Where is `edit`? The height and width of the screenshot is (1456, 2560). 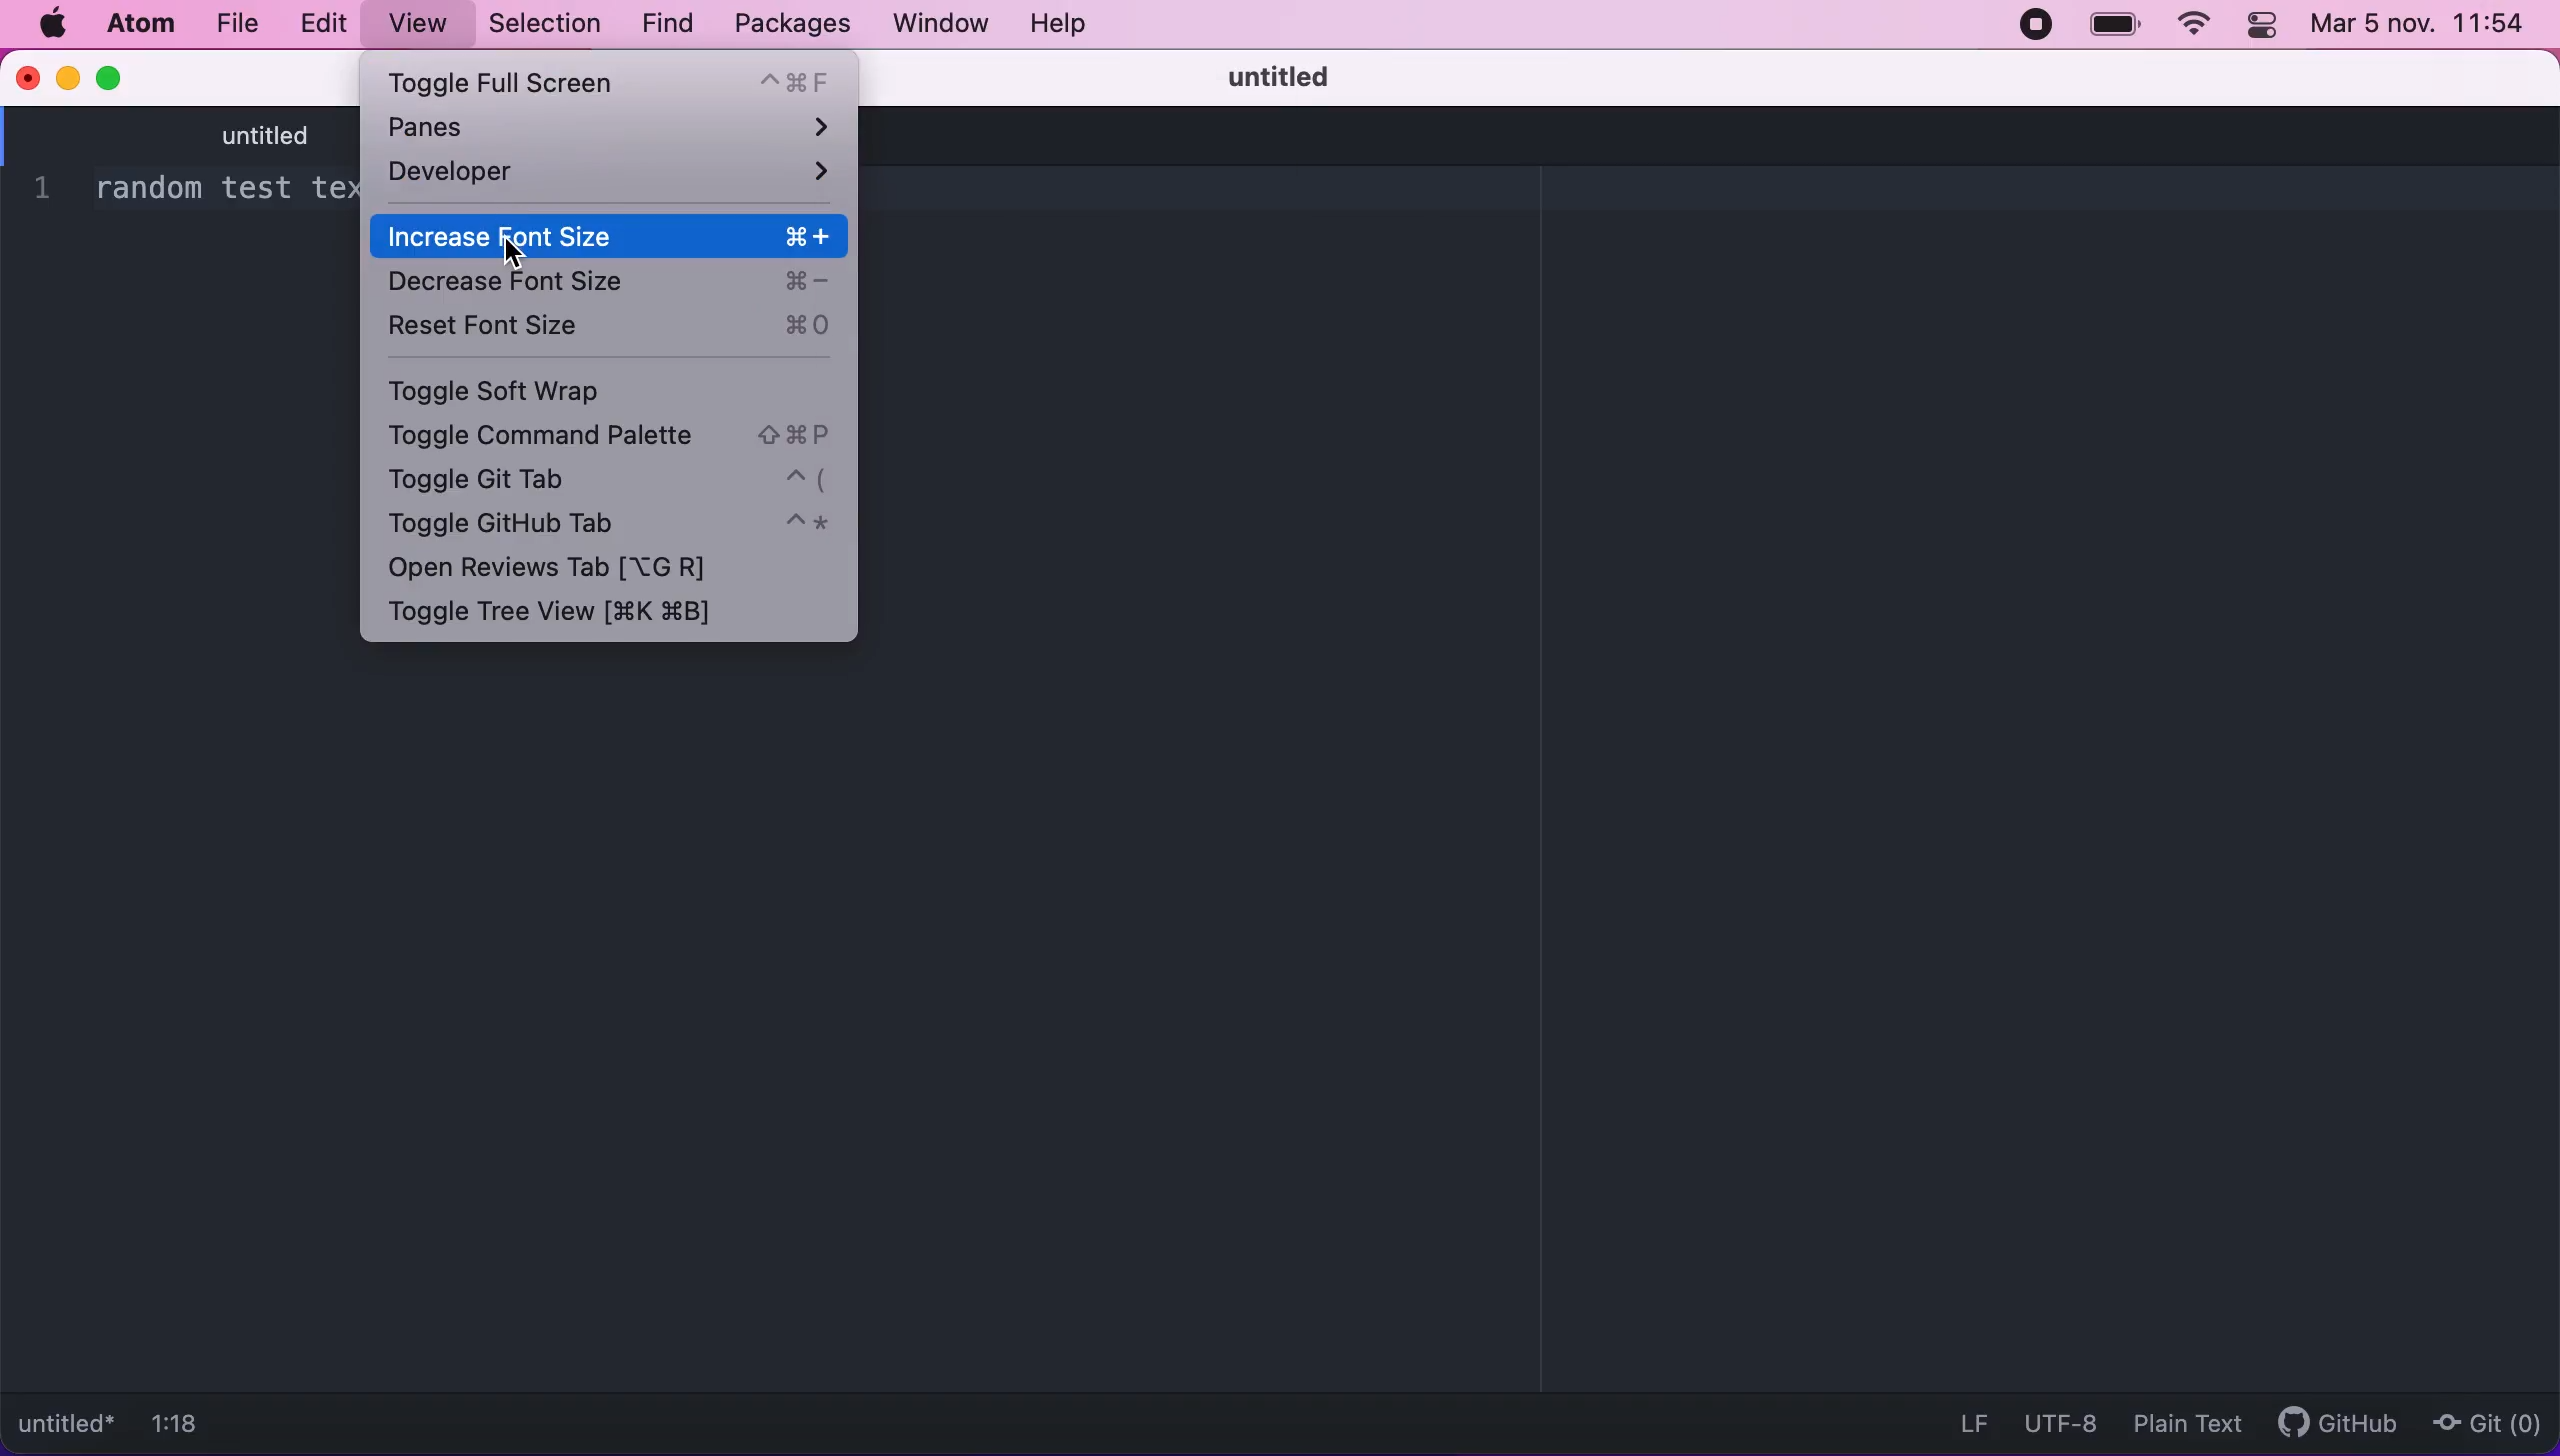
edit is located at coordinates (331, 24).